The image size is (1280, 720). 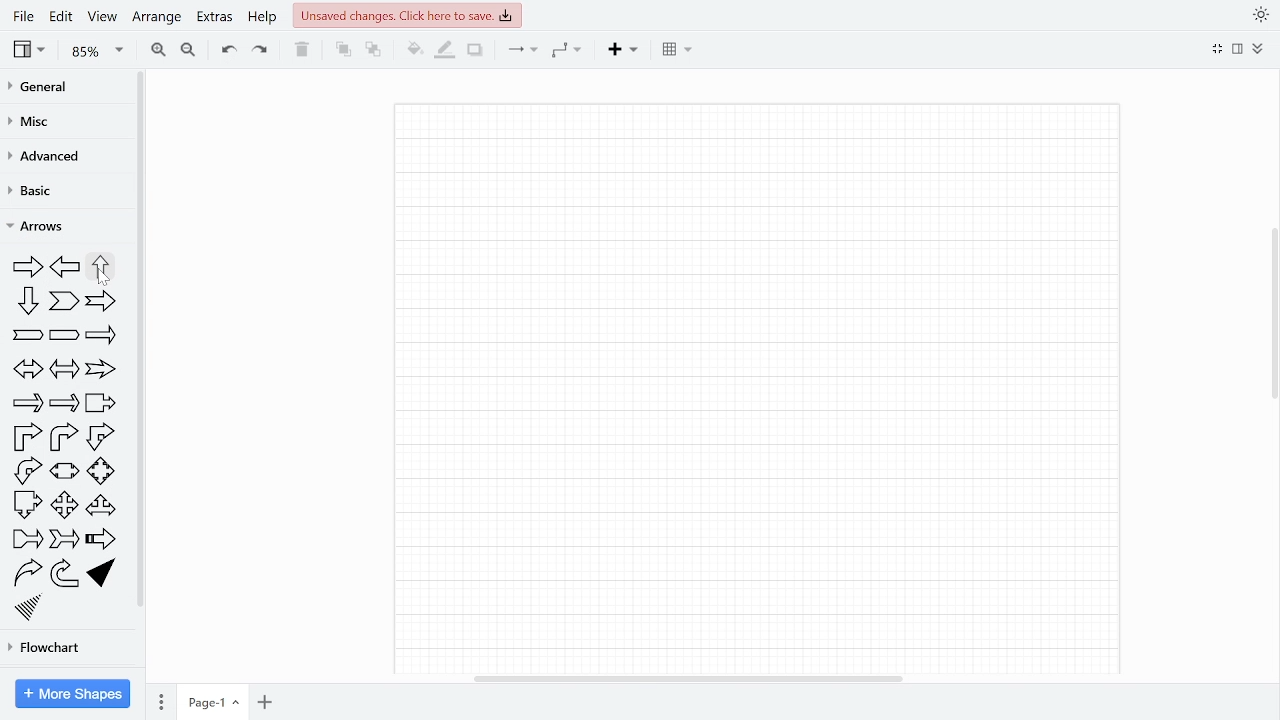 What do you see at coordinates (94, 52) in the screenshot?
I see `Zoom` at bounding box center [94, 52].